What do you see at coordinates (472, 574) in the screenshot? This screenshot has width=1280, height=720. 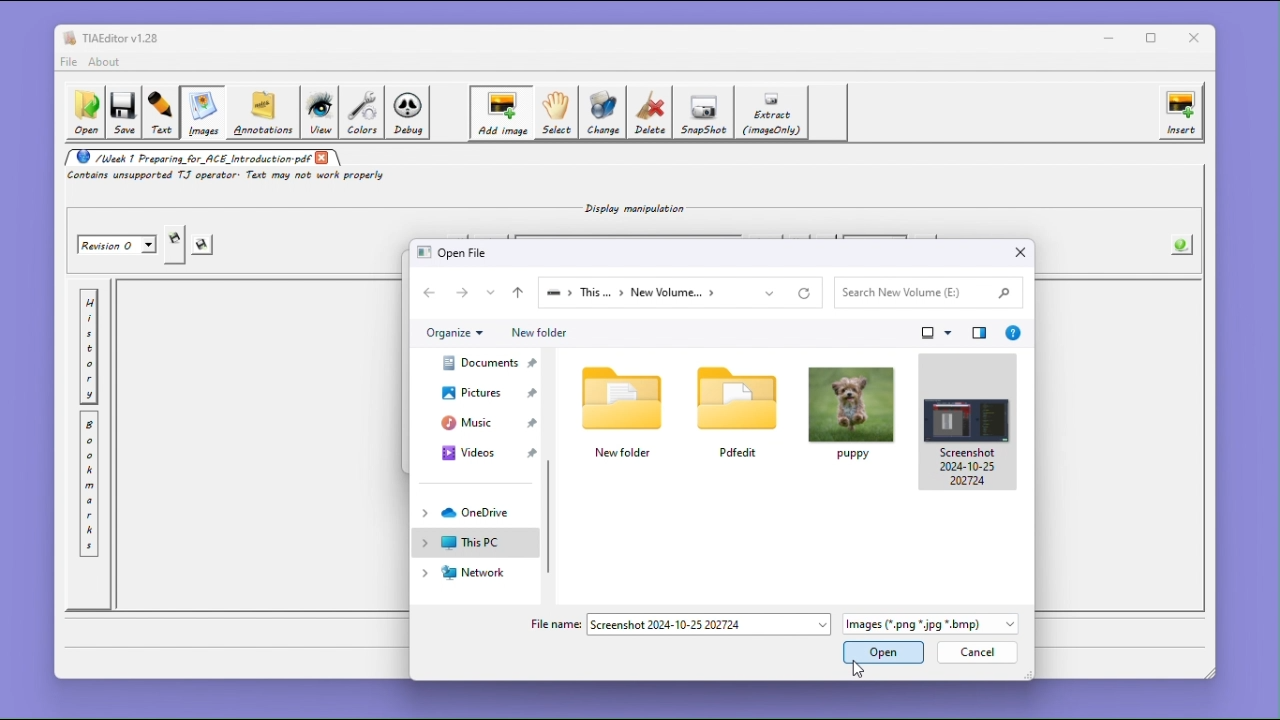 I see `Network` at bounding box center [472, 574].